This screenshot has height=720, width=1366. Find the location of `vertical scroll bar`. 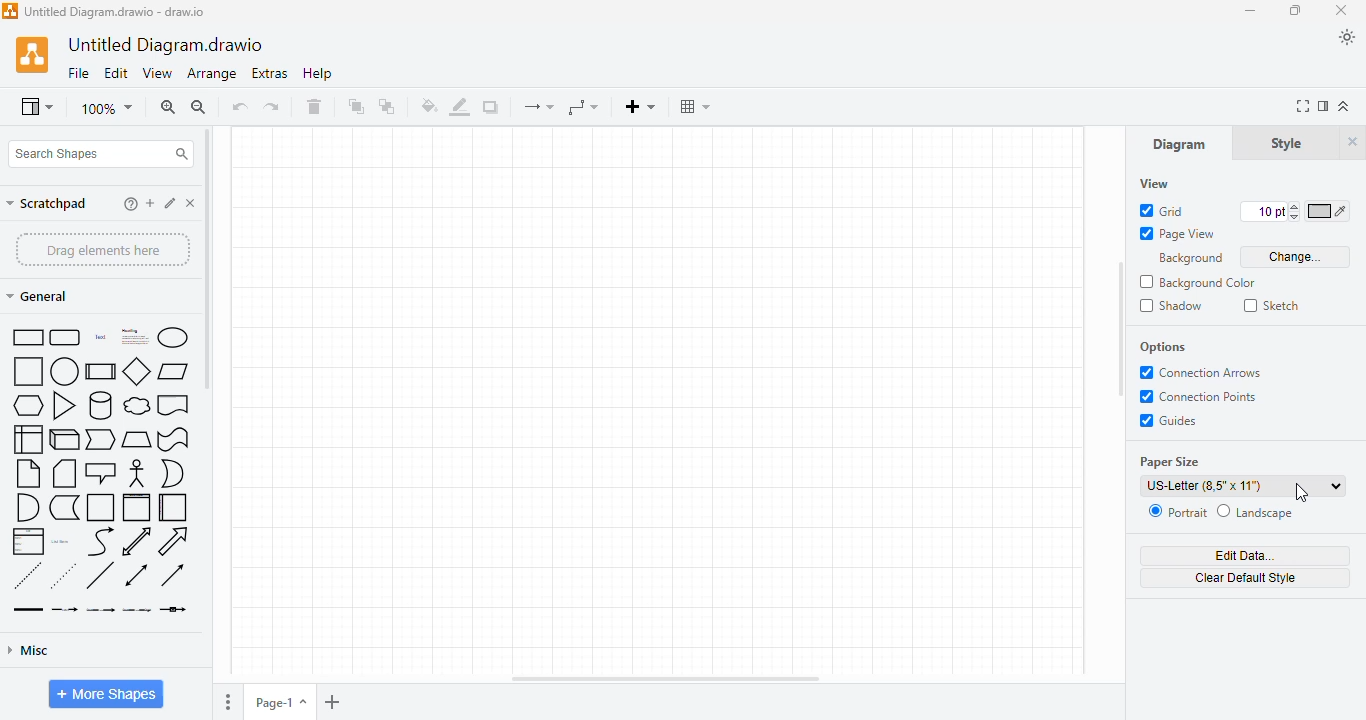

vertical scroll bar is located at coordinates (207, 258).